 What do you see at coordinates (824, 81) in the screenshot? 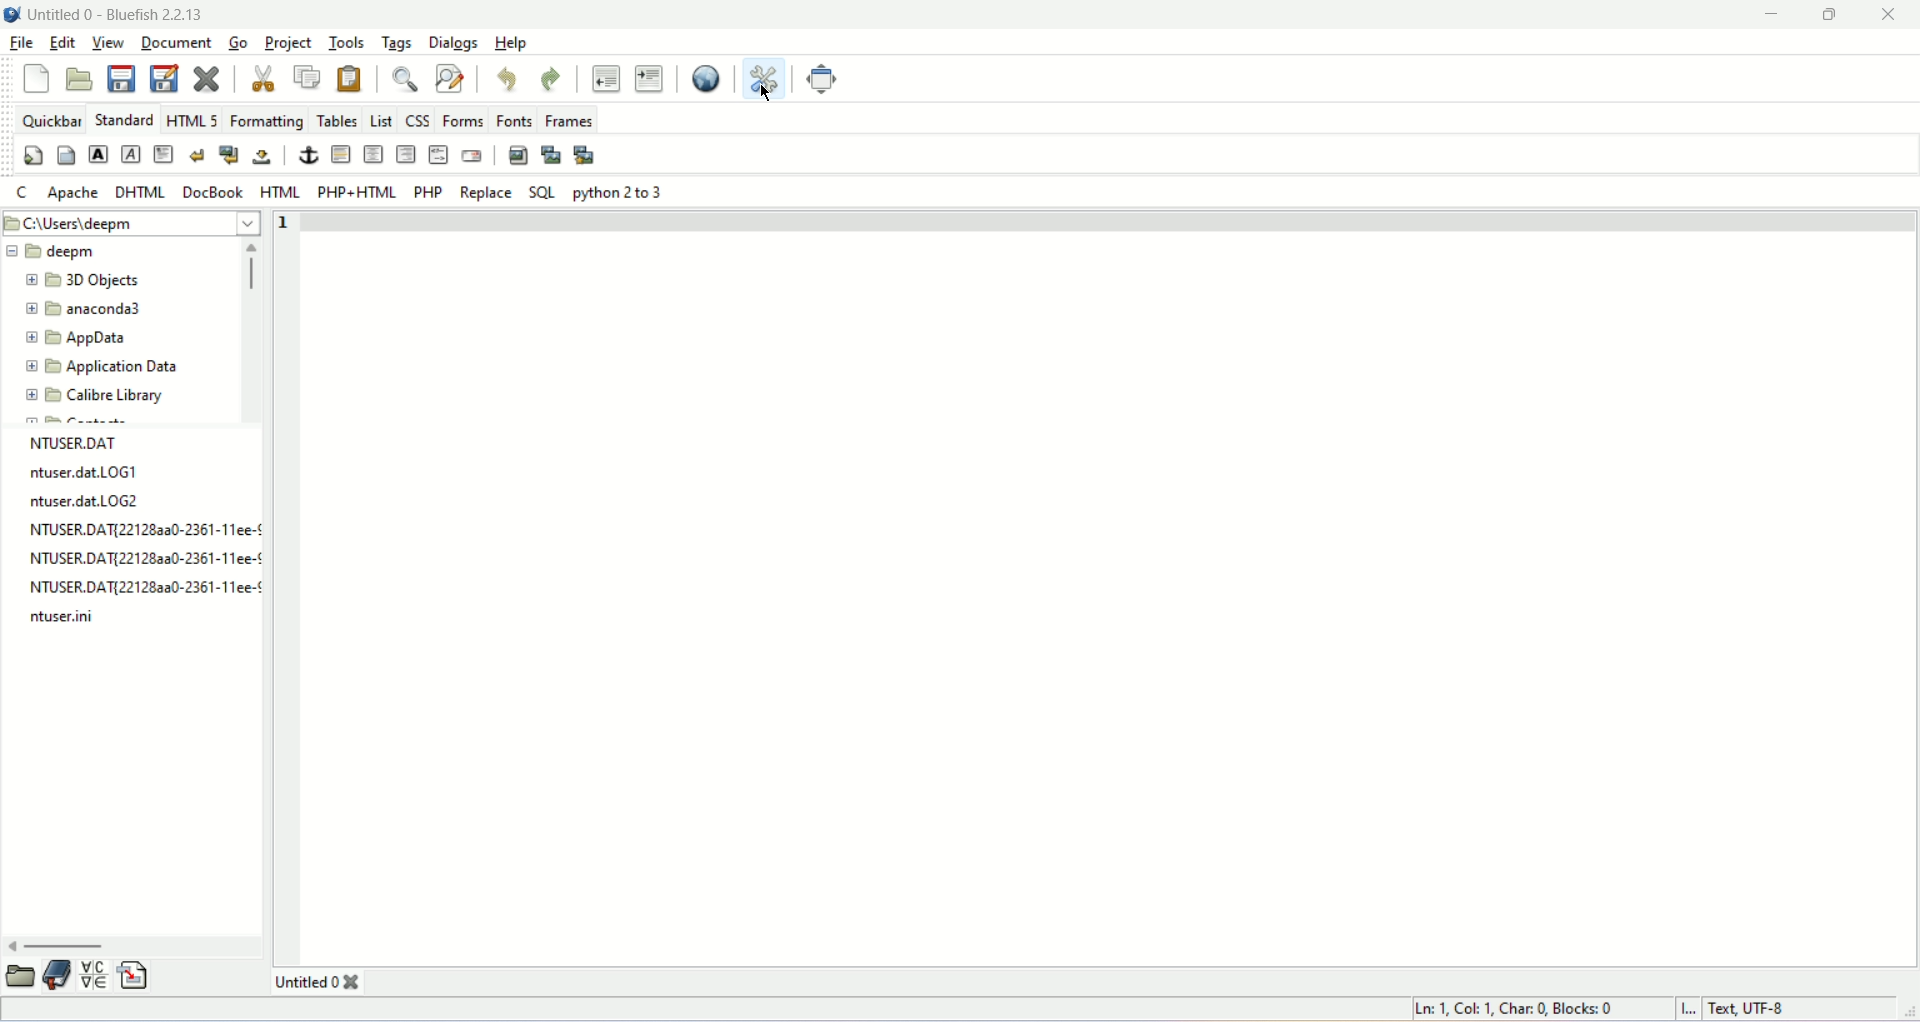
I see `fullscreen` at bounding box center [824, 81].